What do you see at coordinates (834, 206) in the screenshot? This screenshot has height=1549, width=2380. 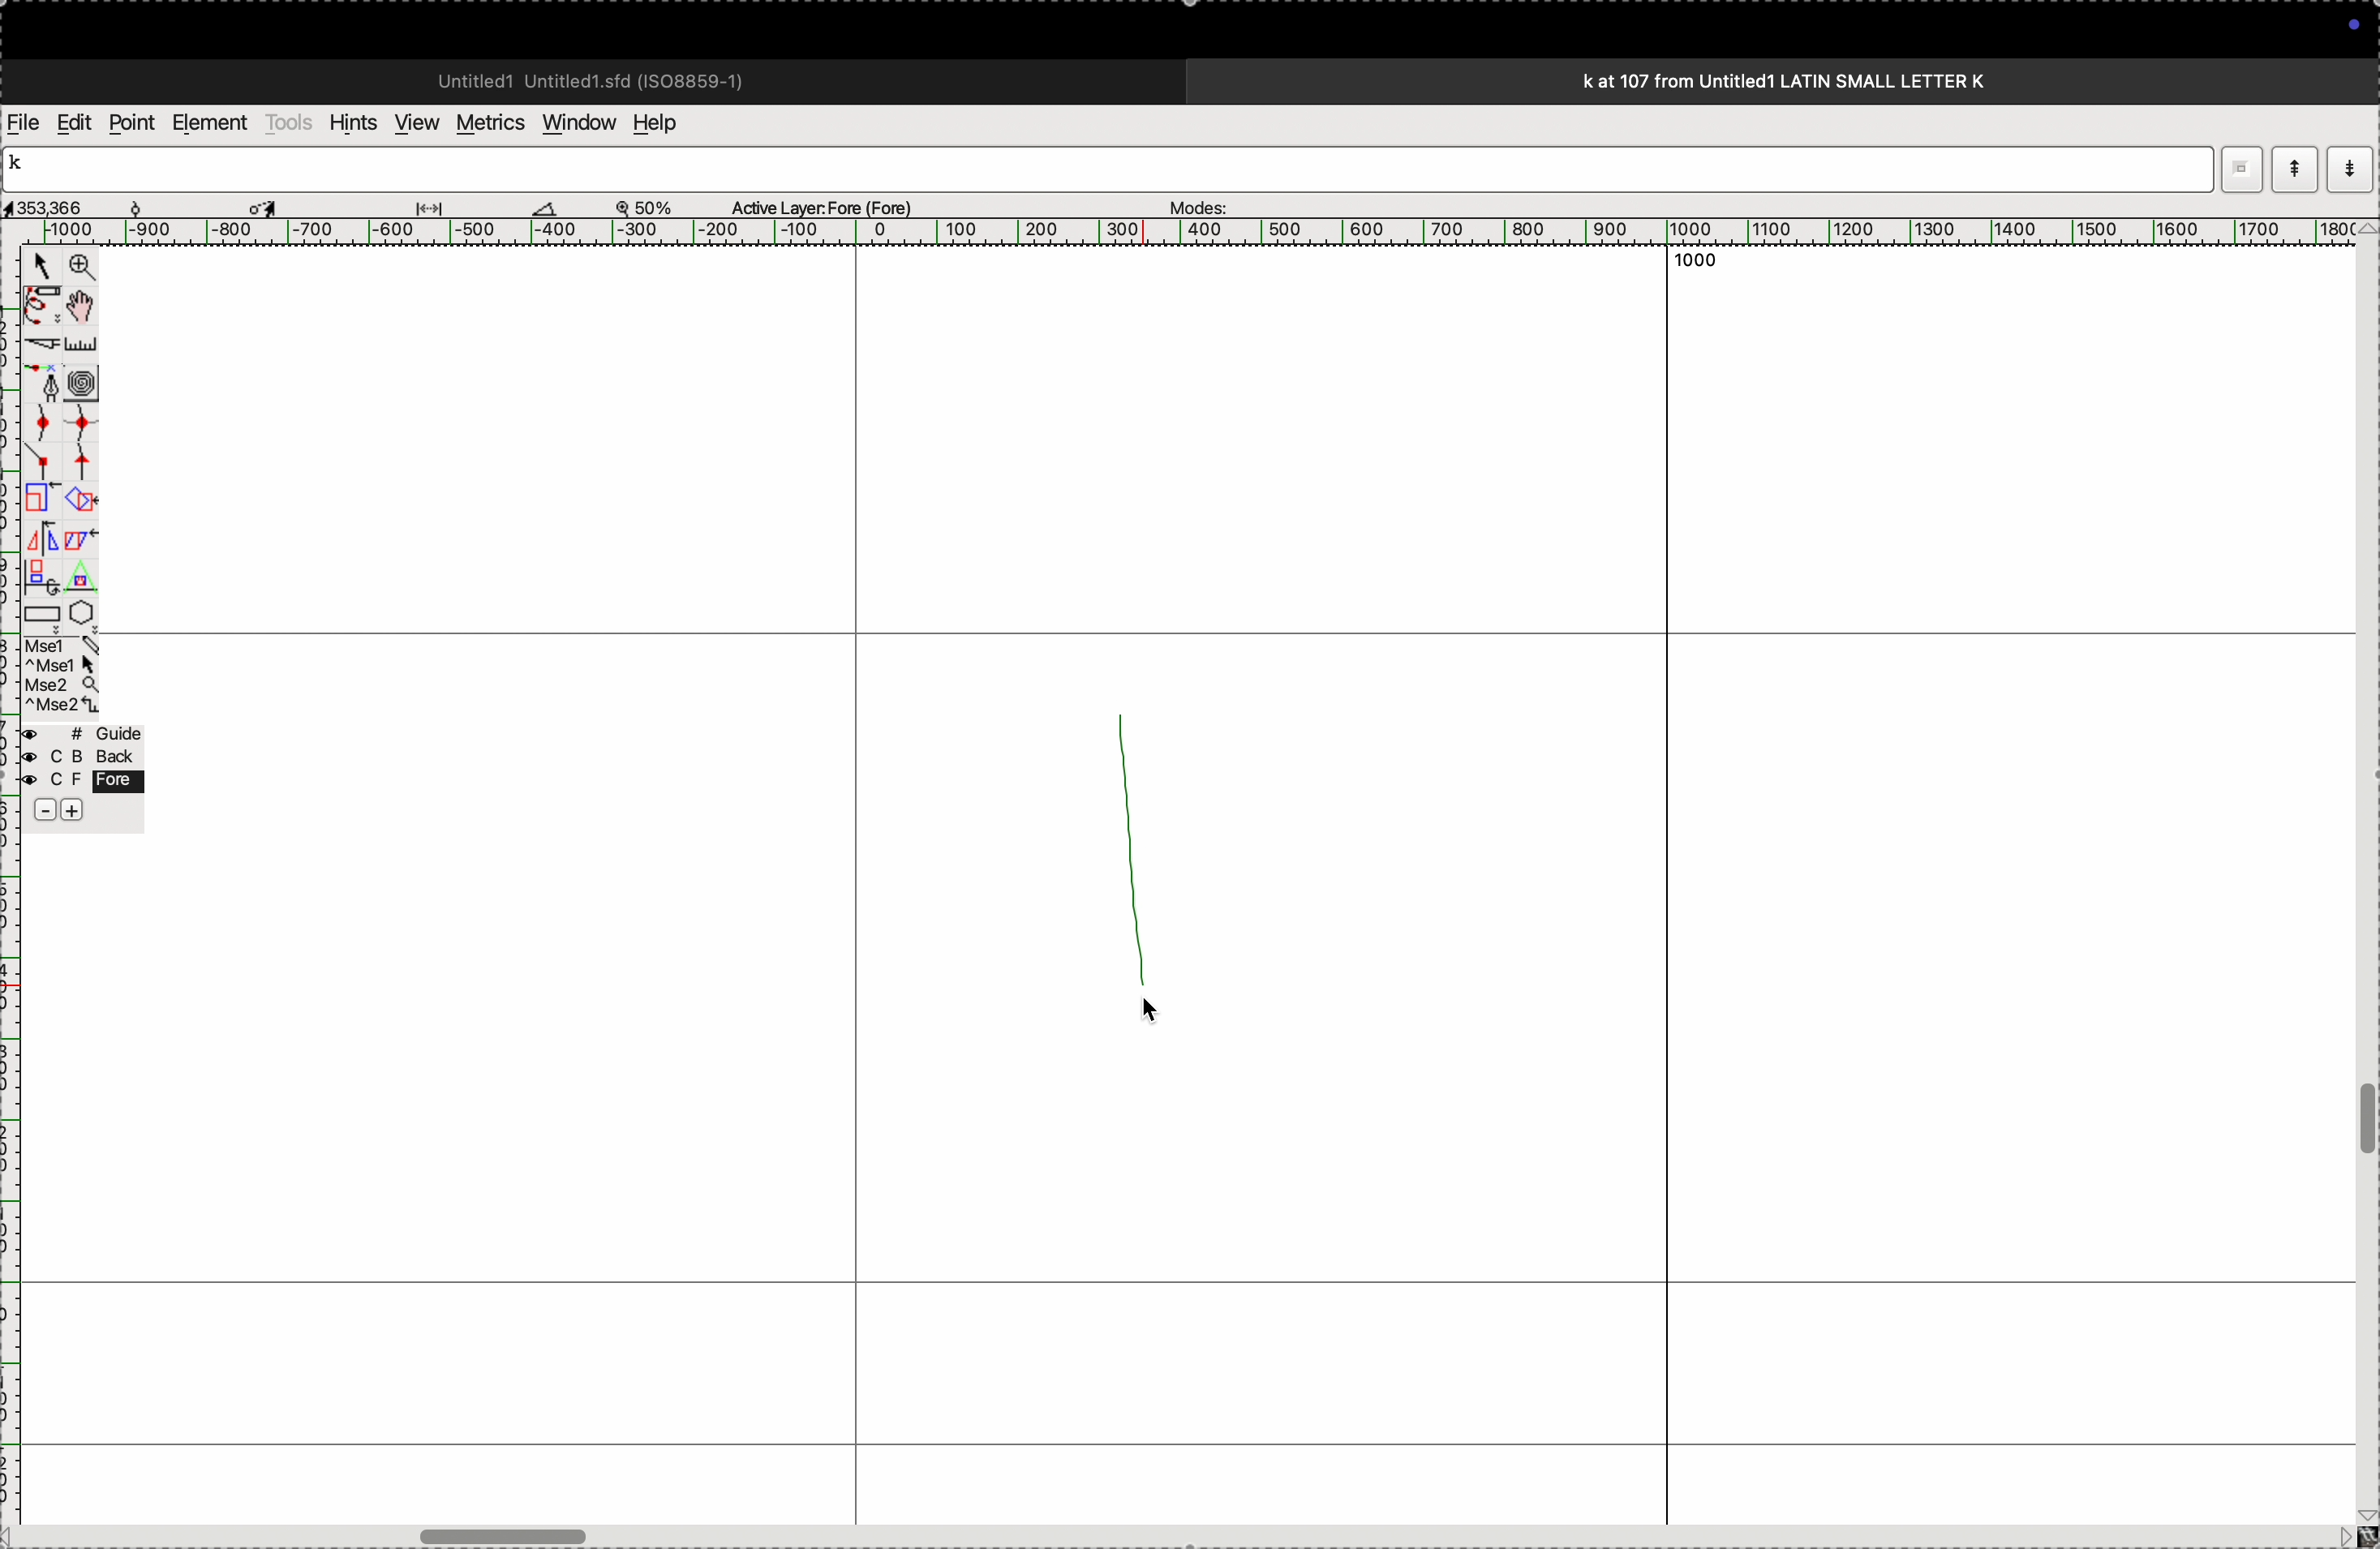 I see `active kayer` at bounding box center [834, 206].